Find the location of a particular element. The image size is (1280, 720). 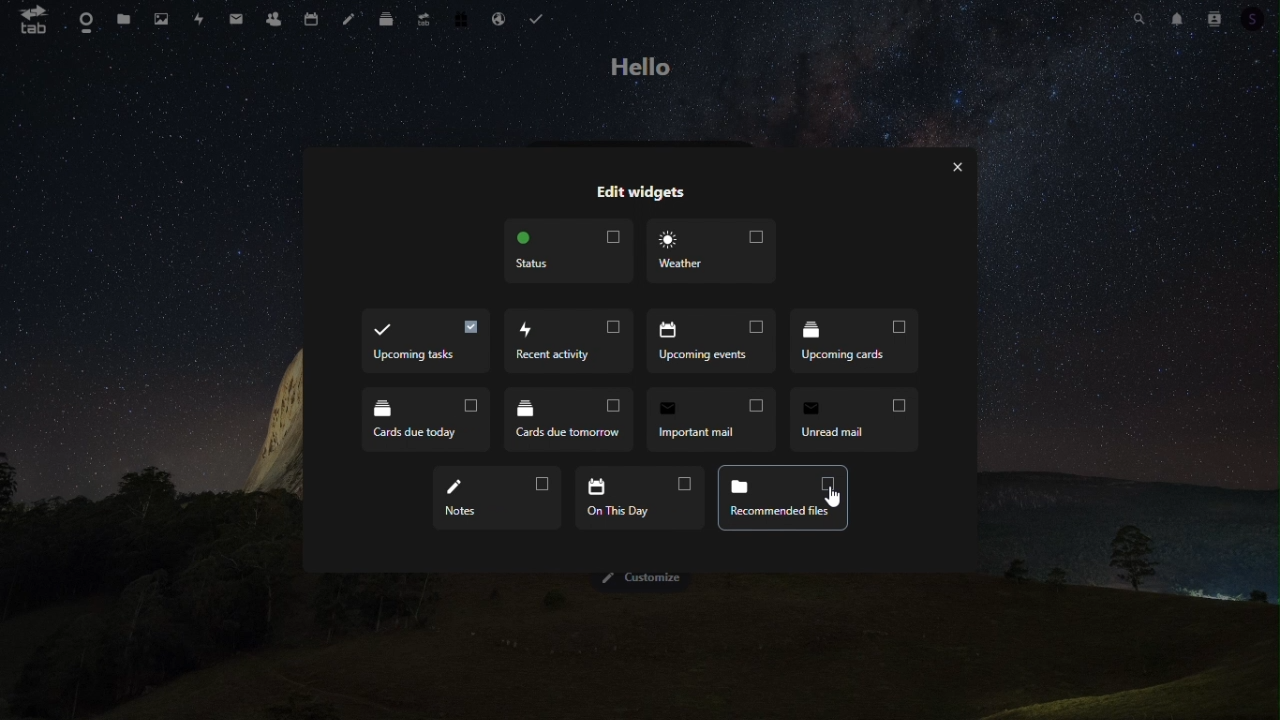

Task is located at coordinates (538, 16).